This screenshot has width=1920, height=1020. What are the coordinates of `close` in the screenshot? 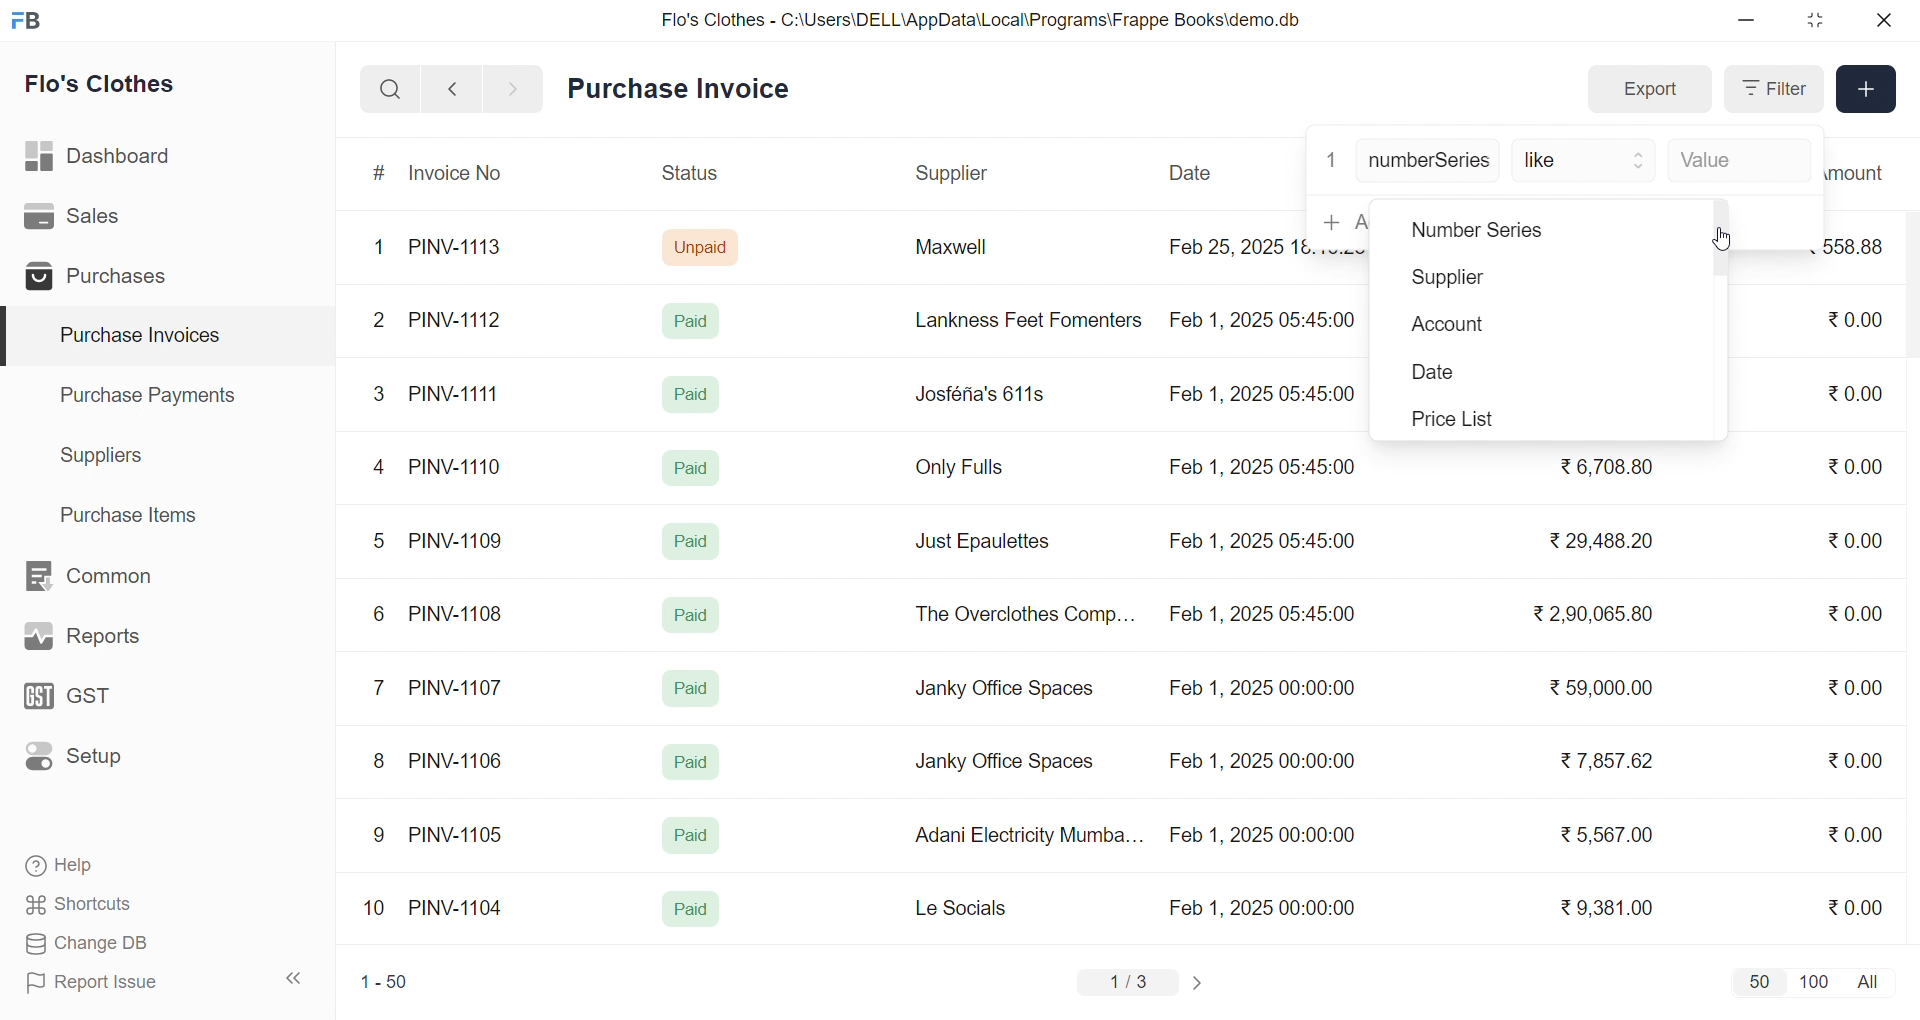 It's located at (1882, 20).